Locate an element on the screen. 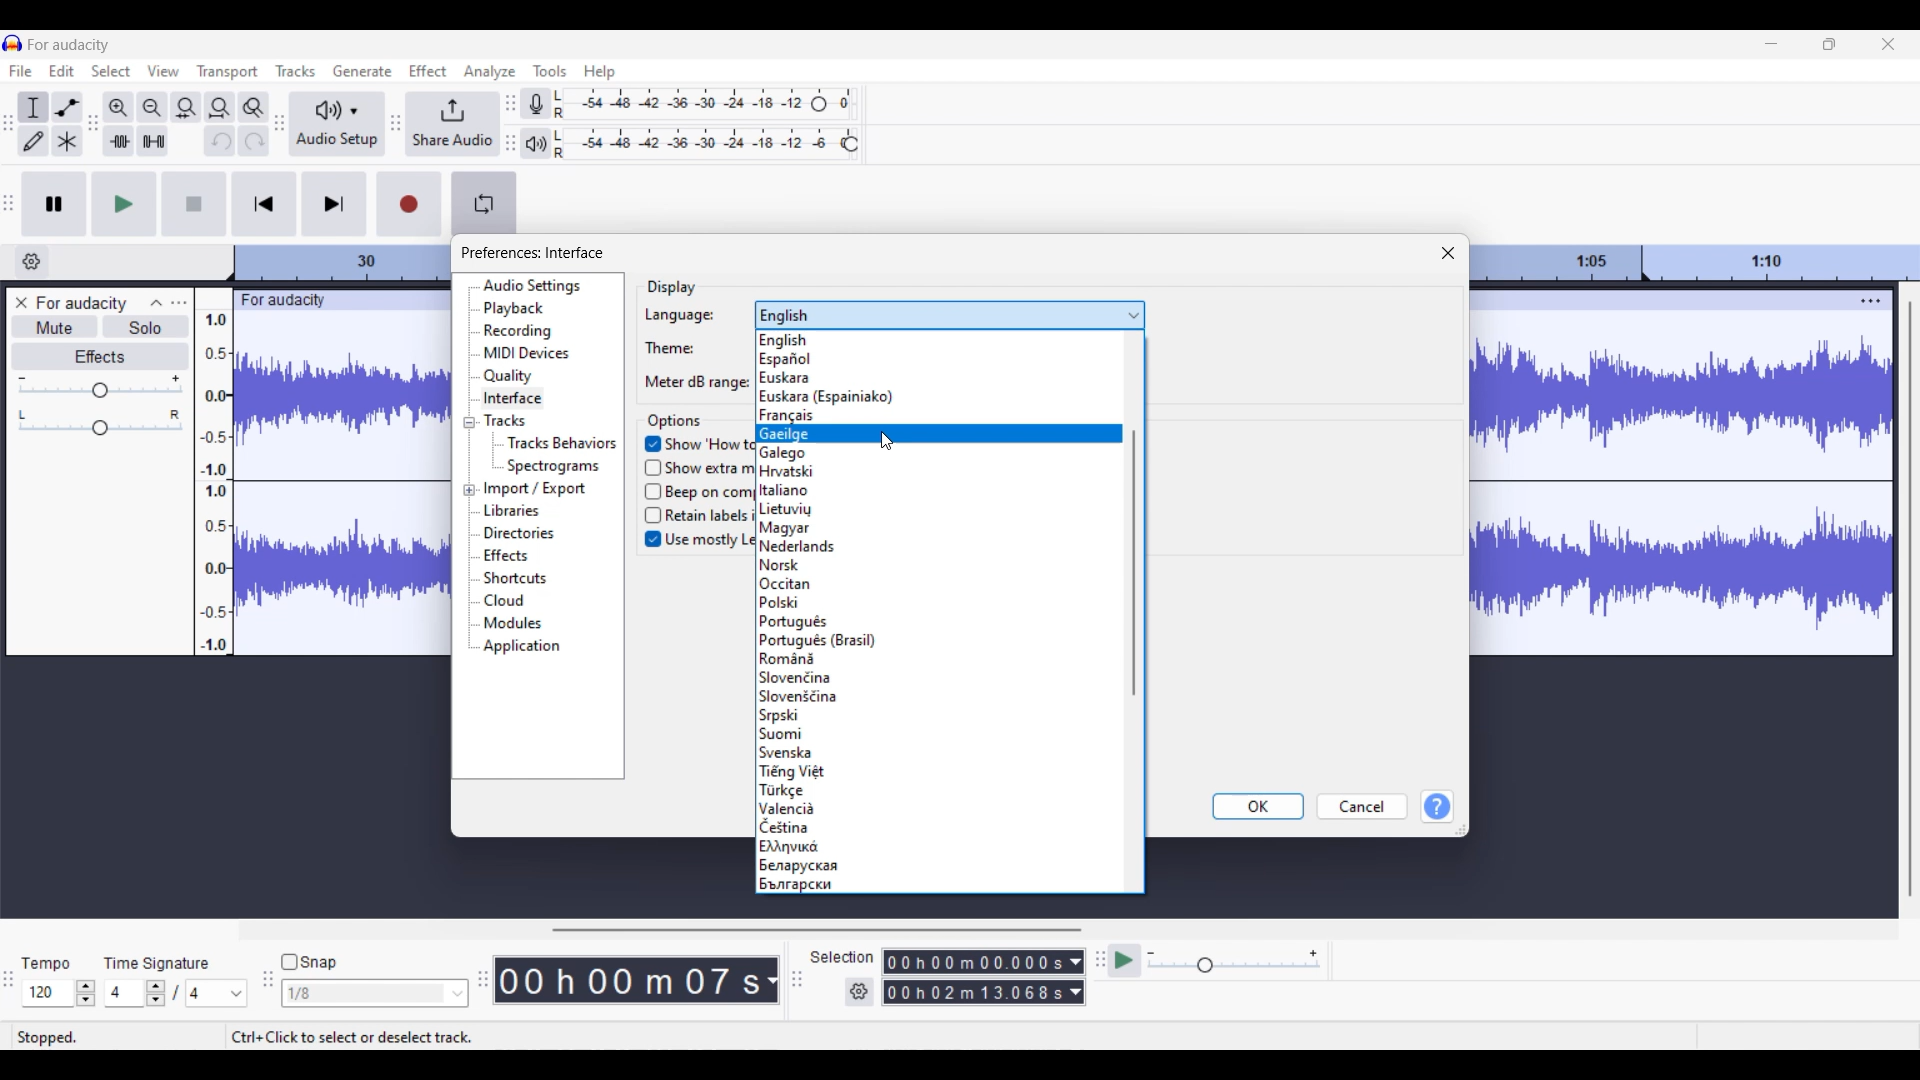 The image size is (1920, 1080). Import/Export is located at coordinates (536, 489).